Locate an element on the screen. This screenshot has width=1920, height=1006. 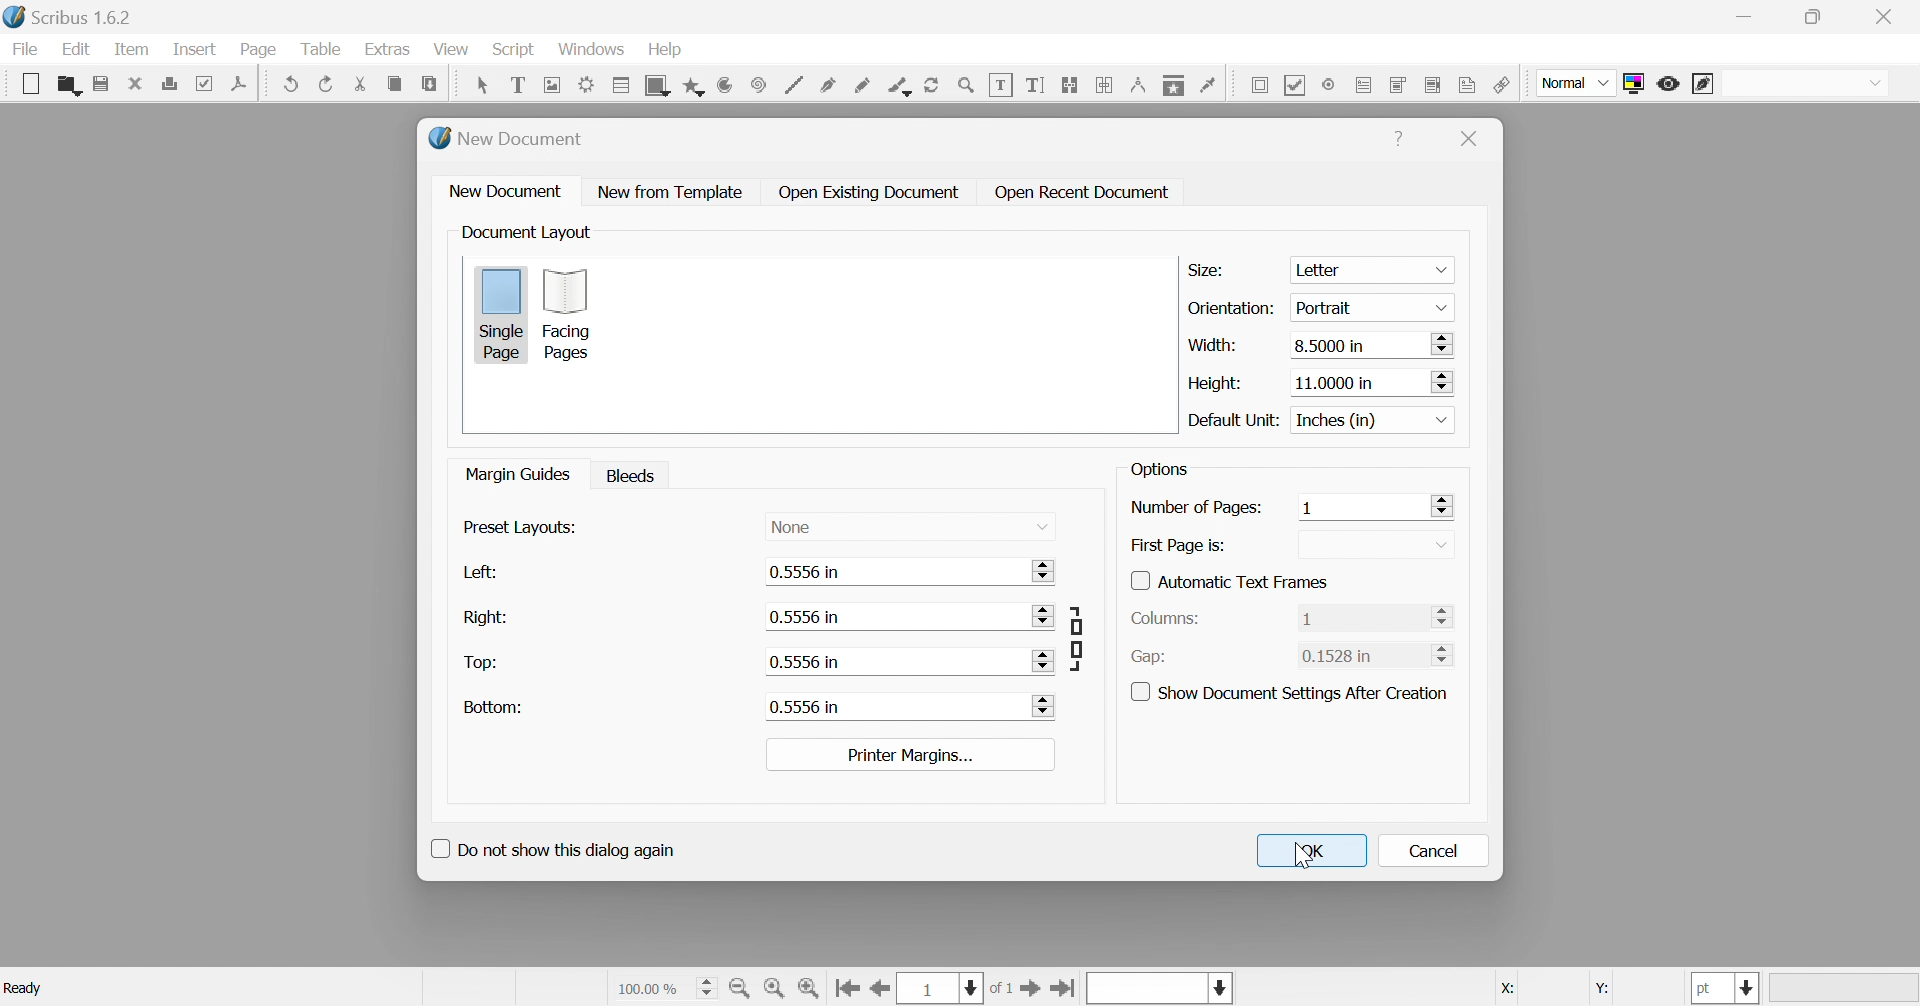
toggle color management system is located at coordinates (1638, 82).